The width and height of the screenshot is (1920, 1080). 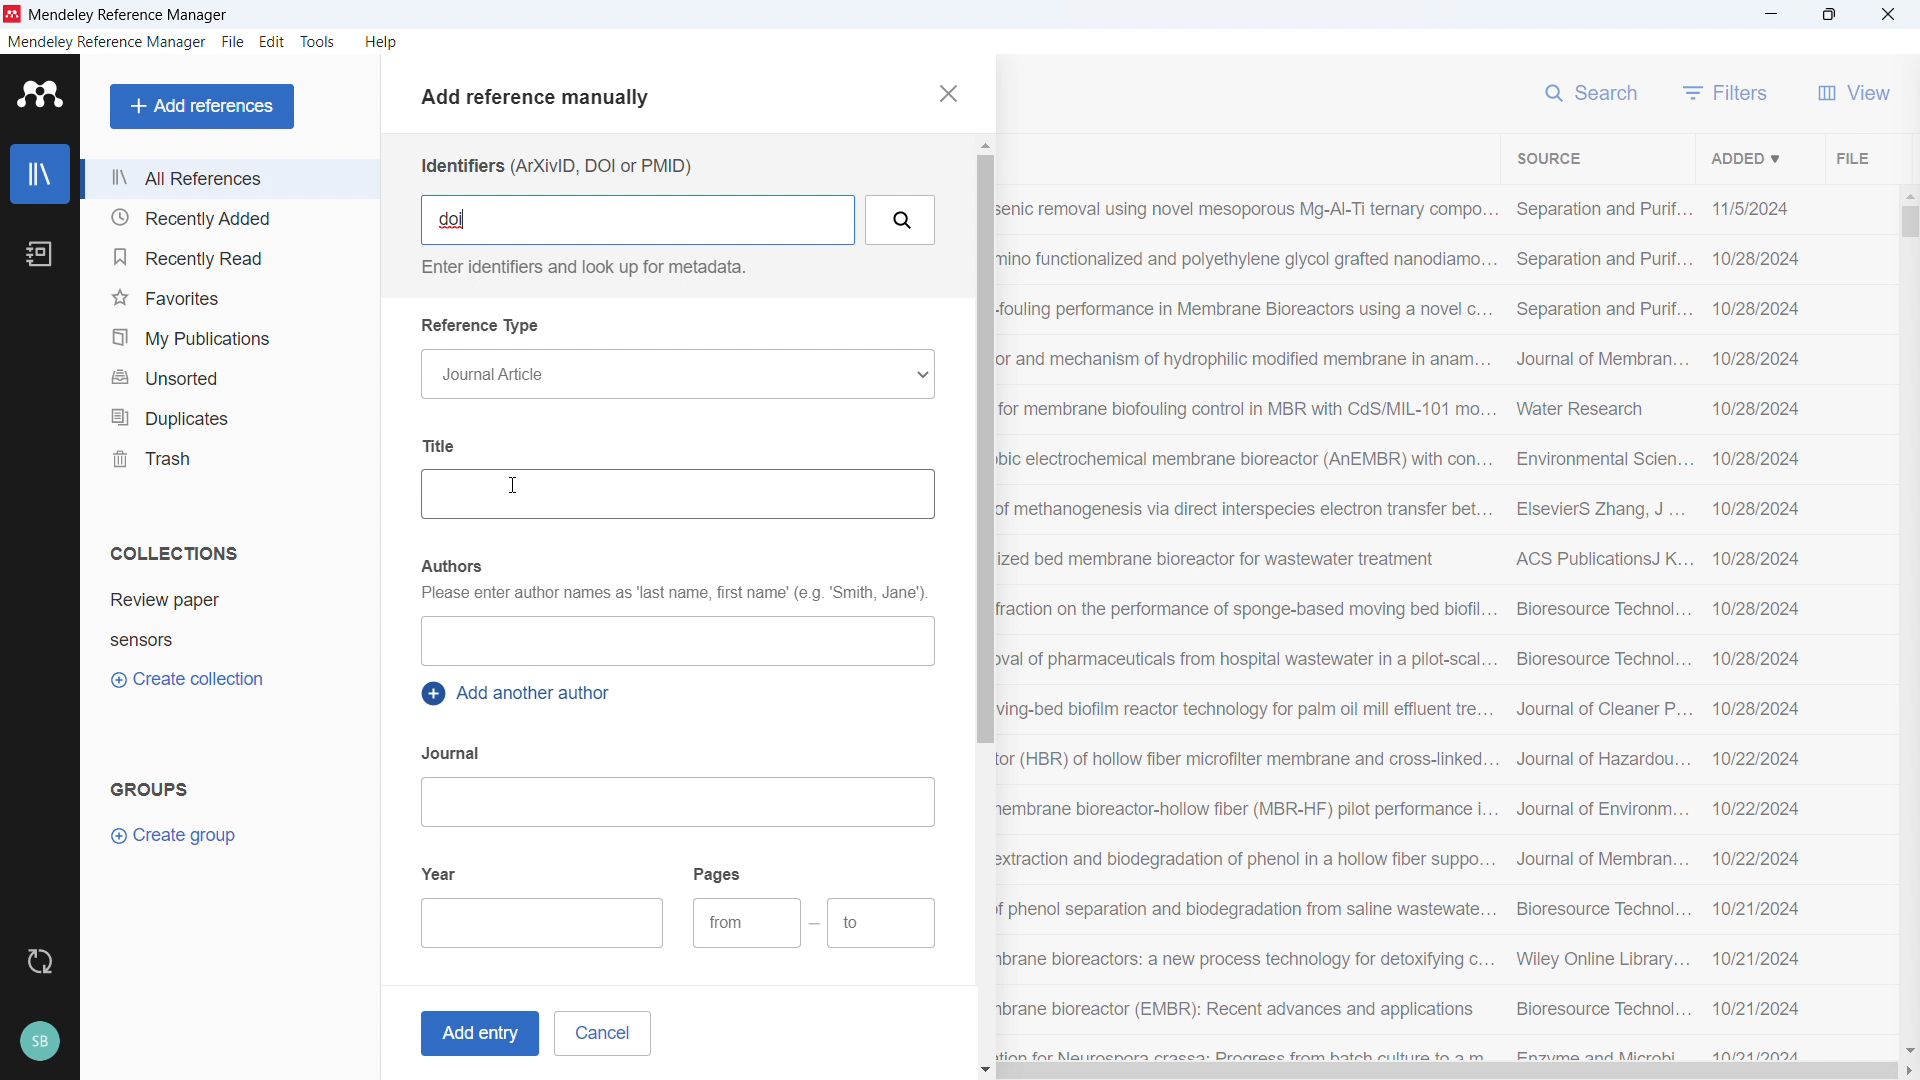 I want to click on title, so click(x=130, y=16).